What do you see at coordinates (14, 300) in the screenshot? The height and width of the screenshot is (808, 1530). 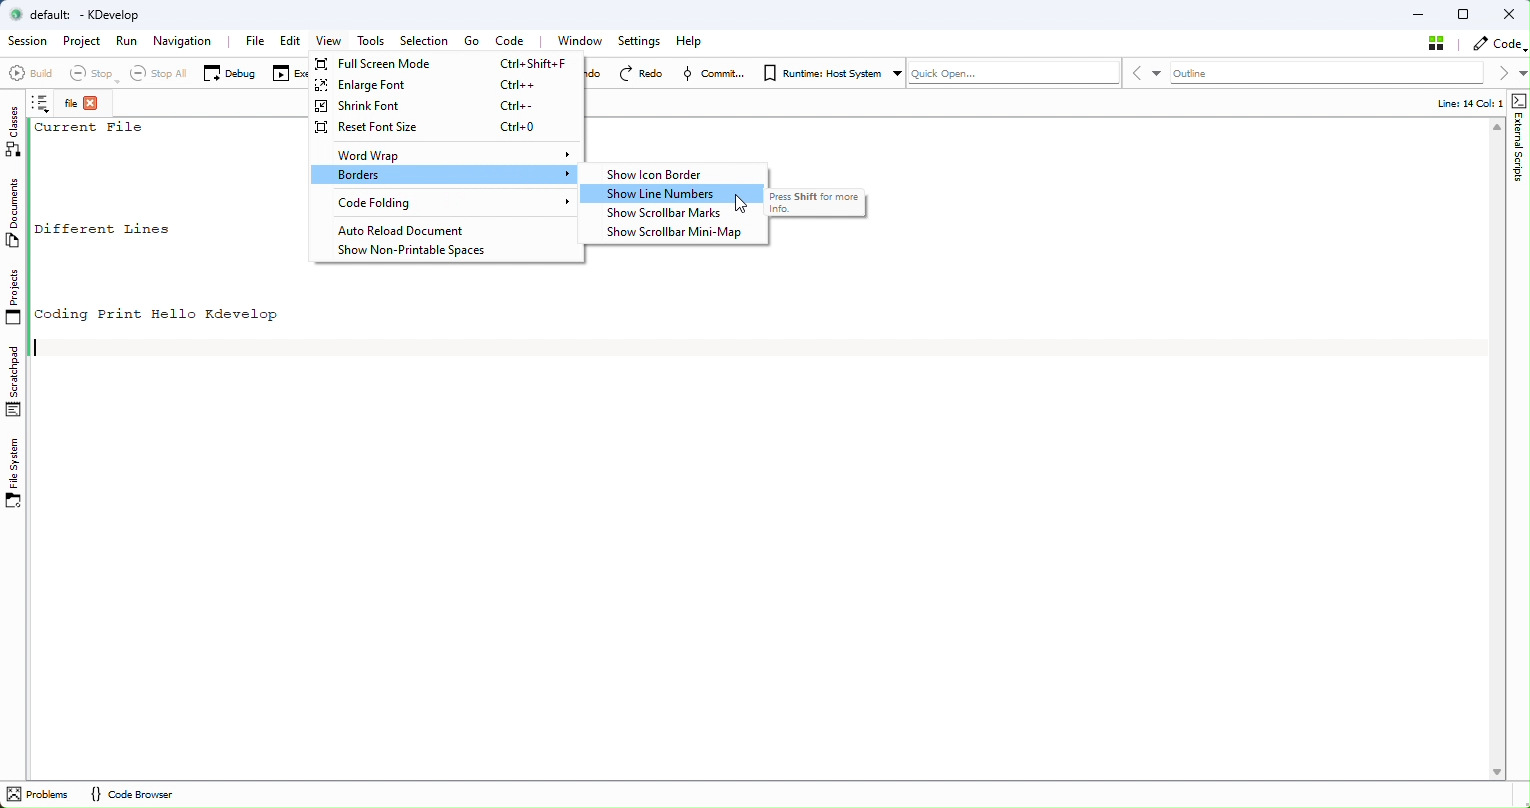 I see `Projects` at bounding box center [14, 300].